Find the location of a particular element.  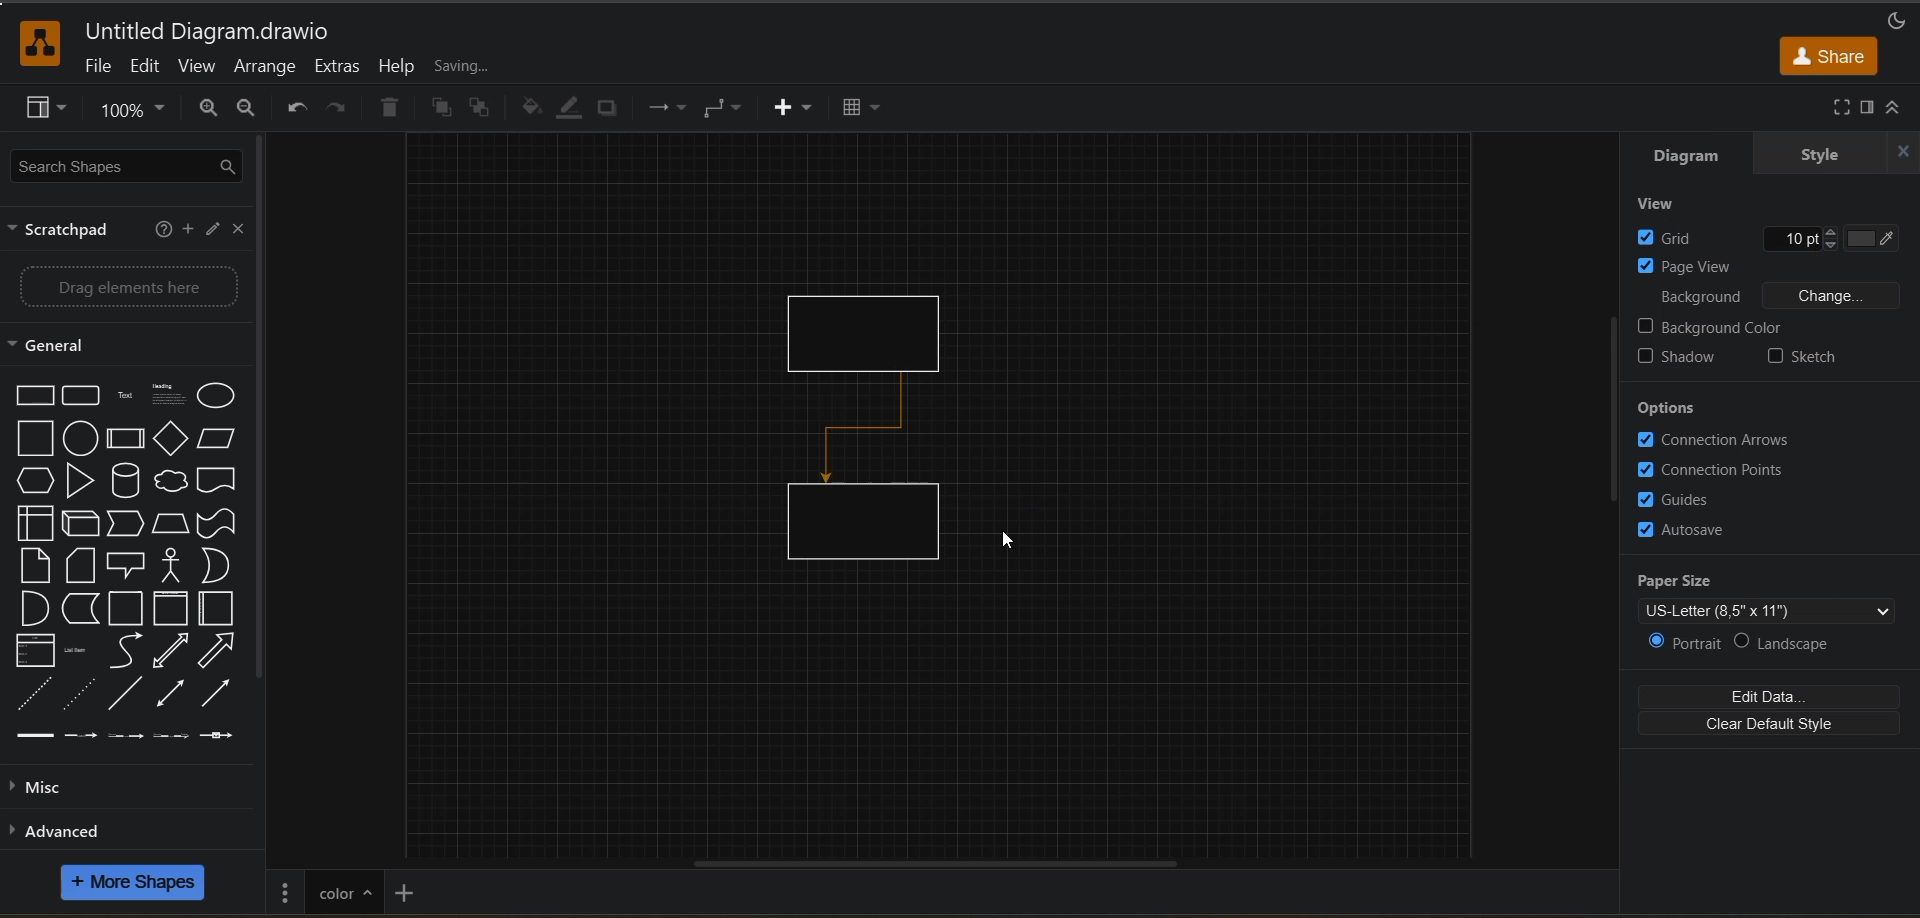

Change is located at coordinates (1831, 295).